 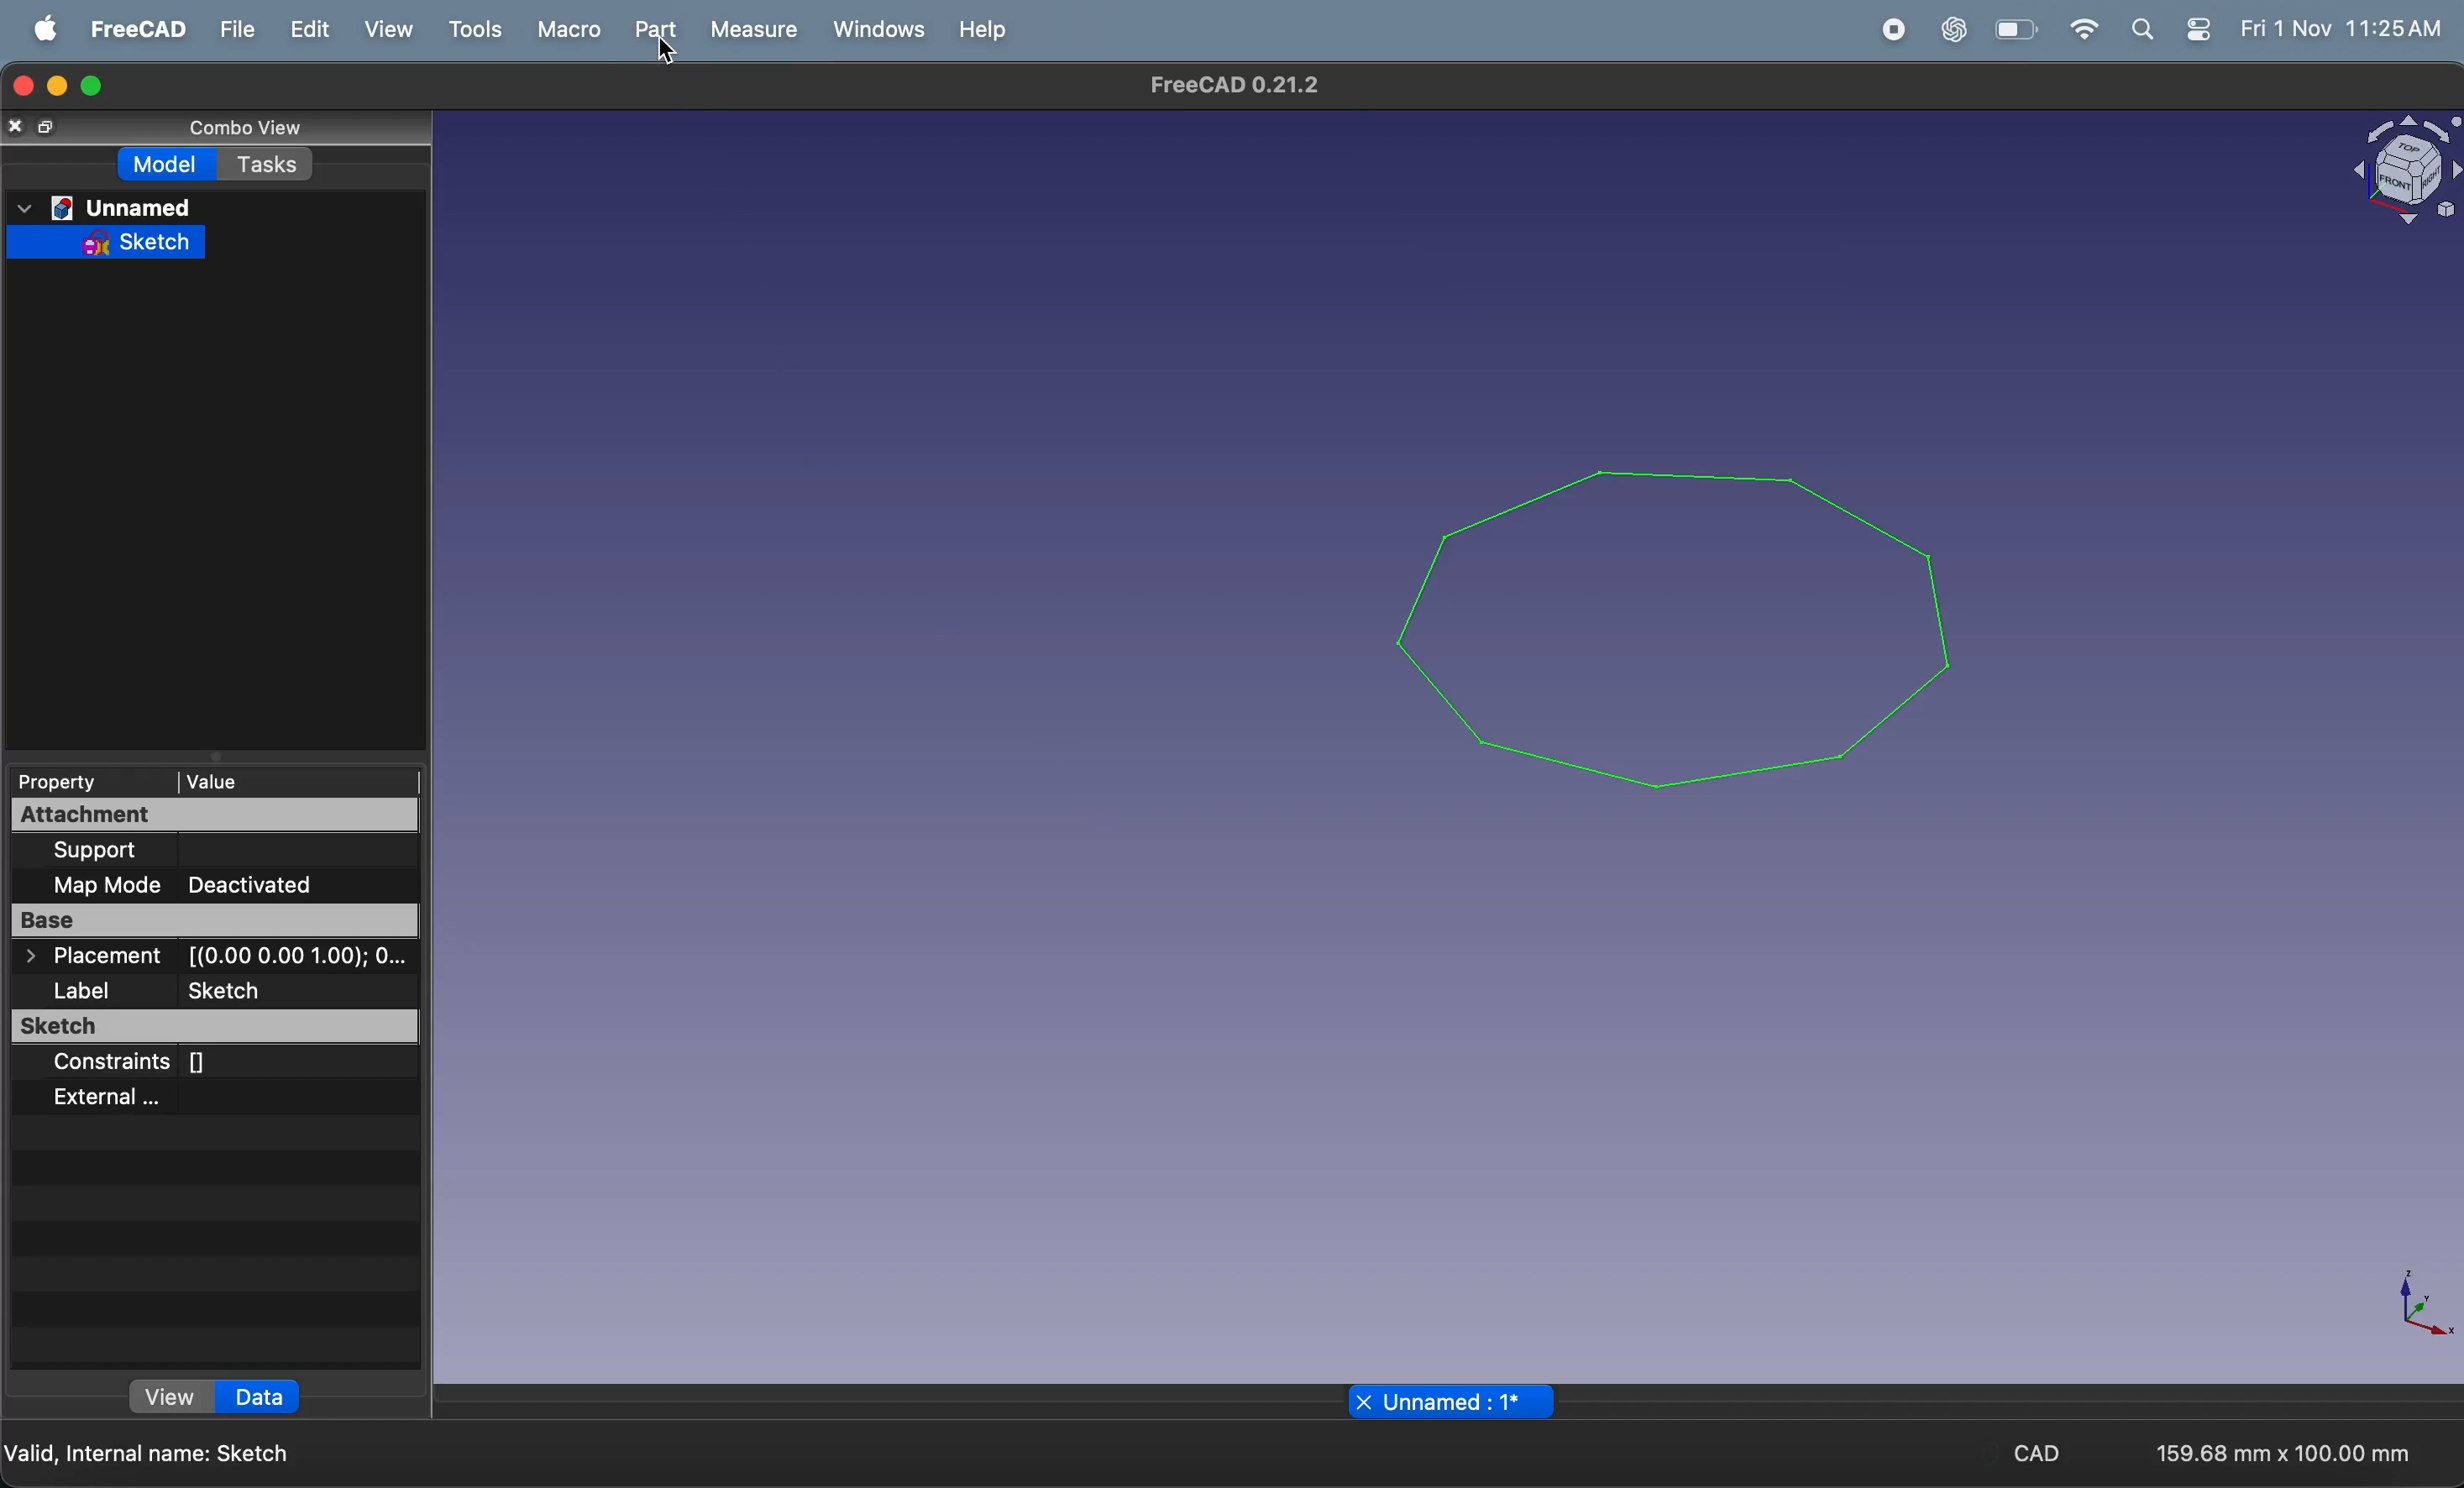 I want to click on sketch, so click(x=102, y=246).